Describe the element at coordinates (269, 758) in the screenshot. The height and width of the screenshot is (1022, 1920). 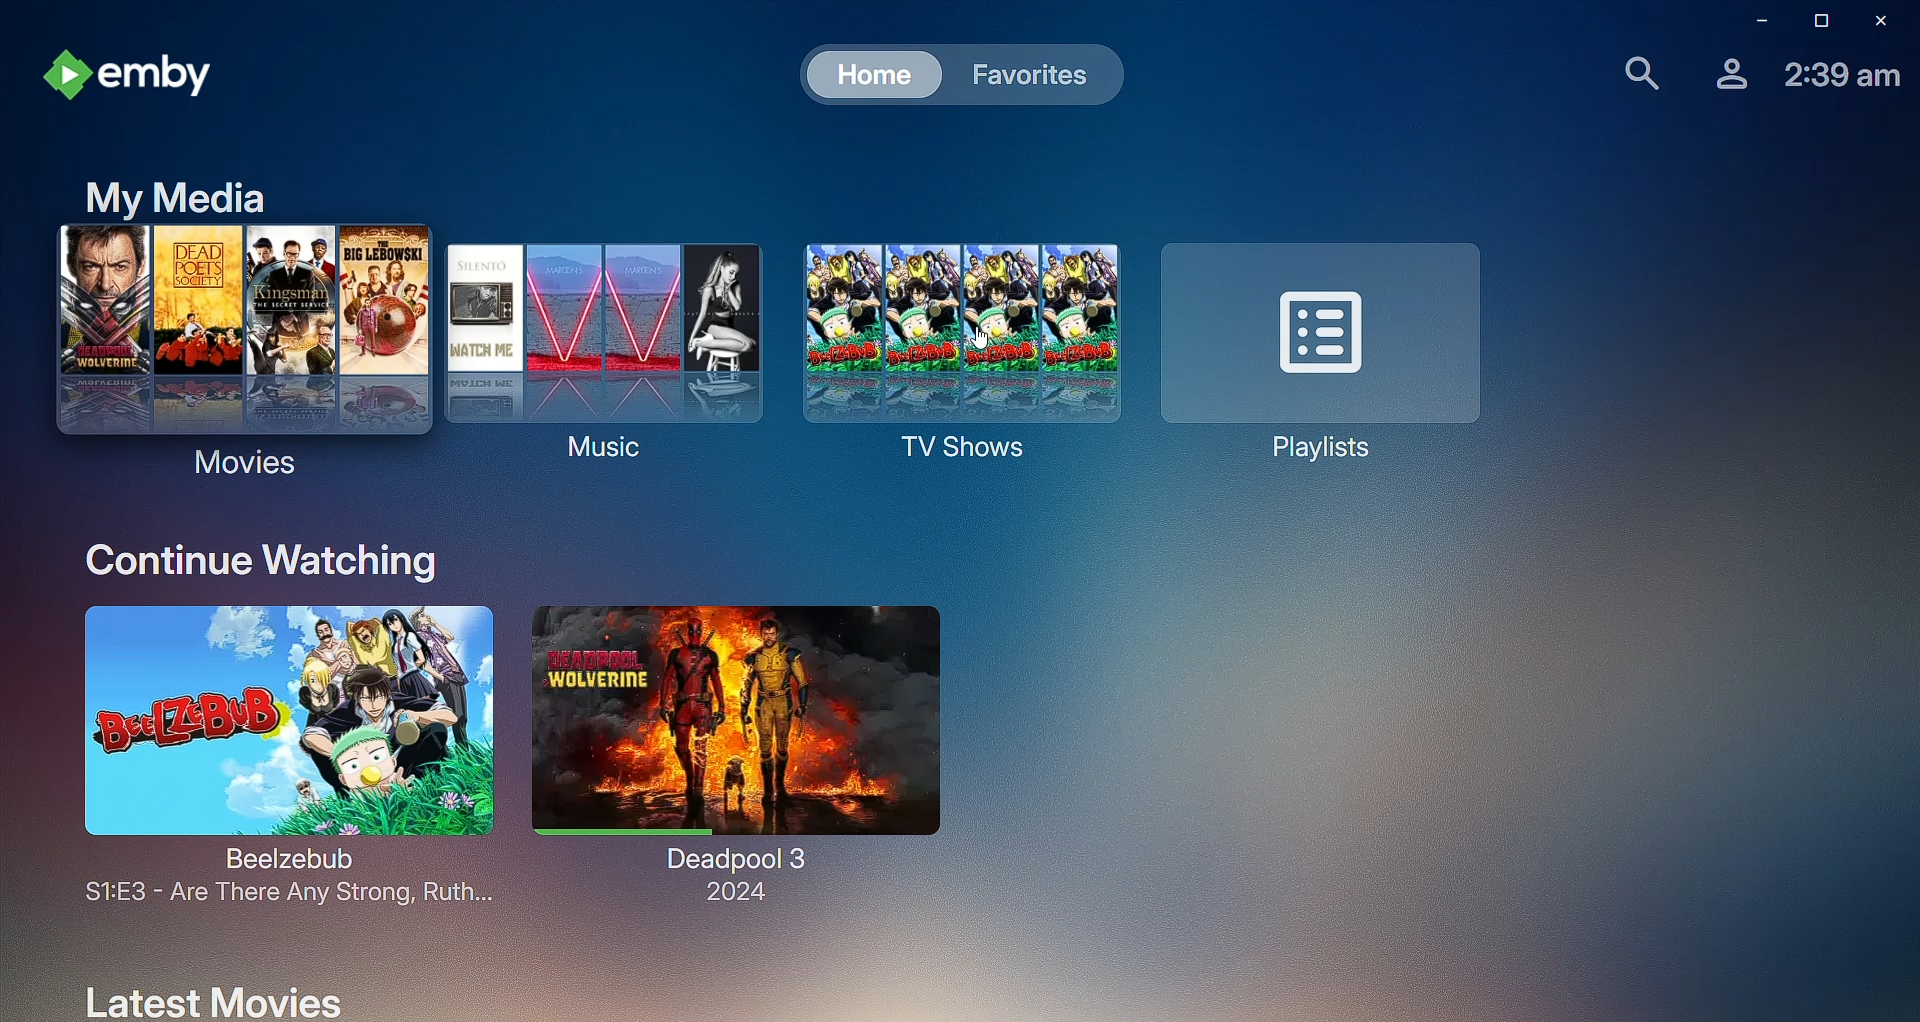
I see `Beelzebub` at that location.